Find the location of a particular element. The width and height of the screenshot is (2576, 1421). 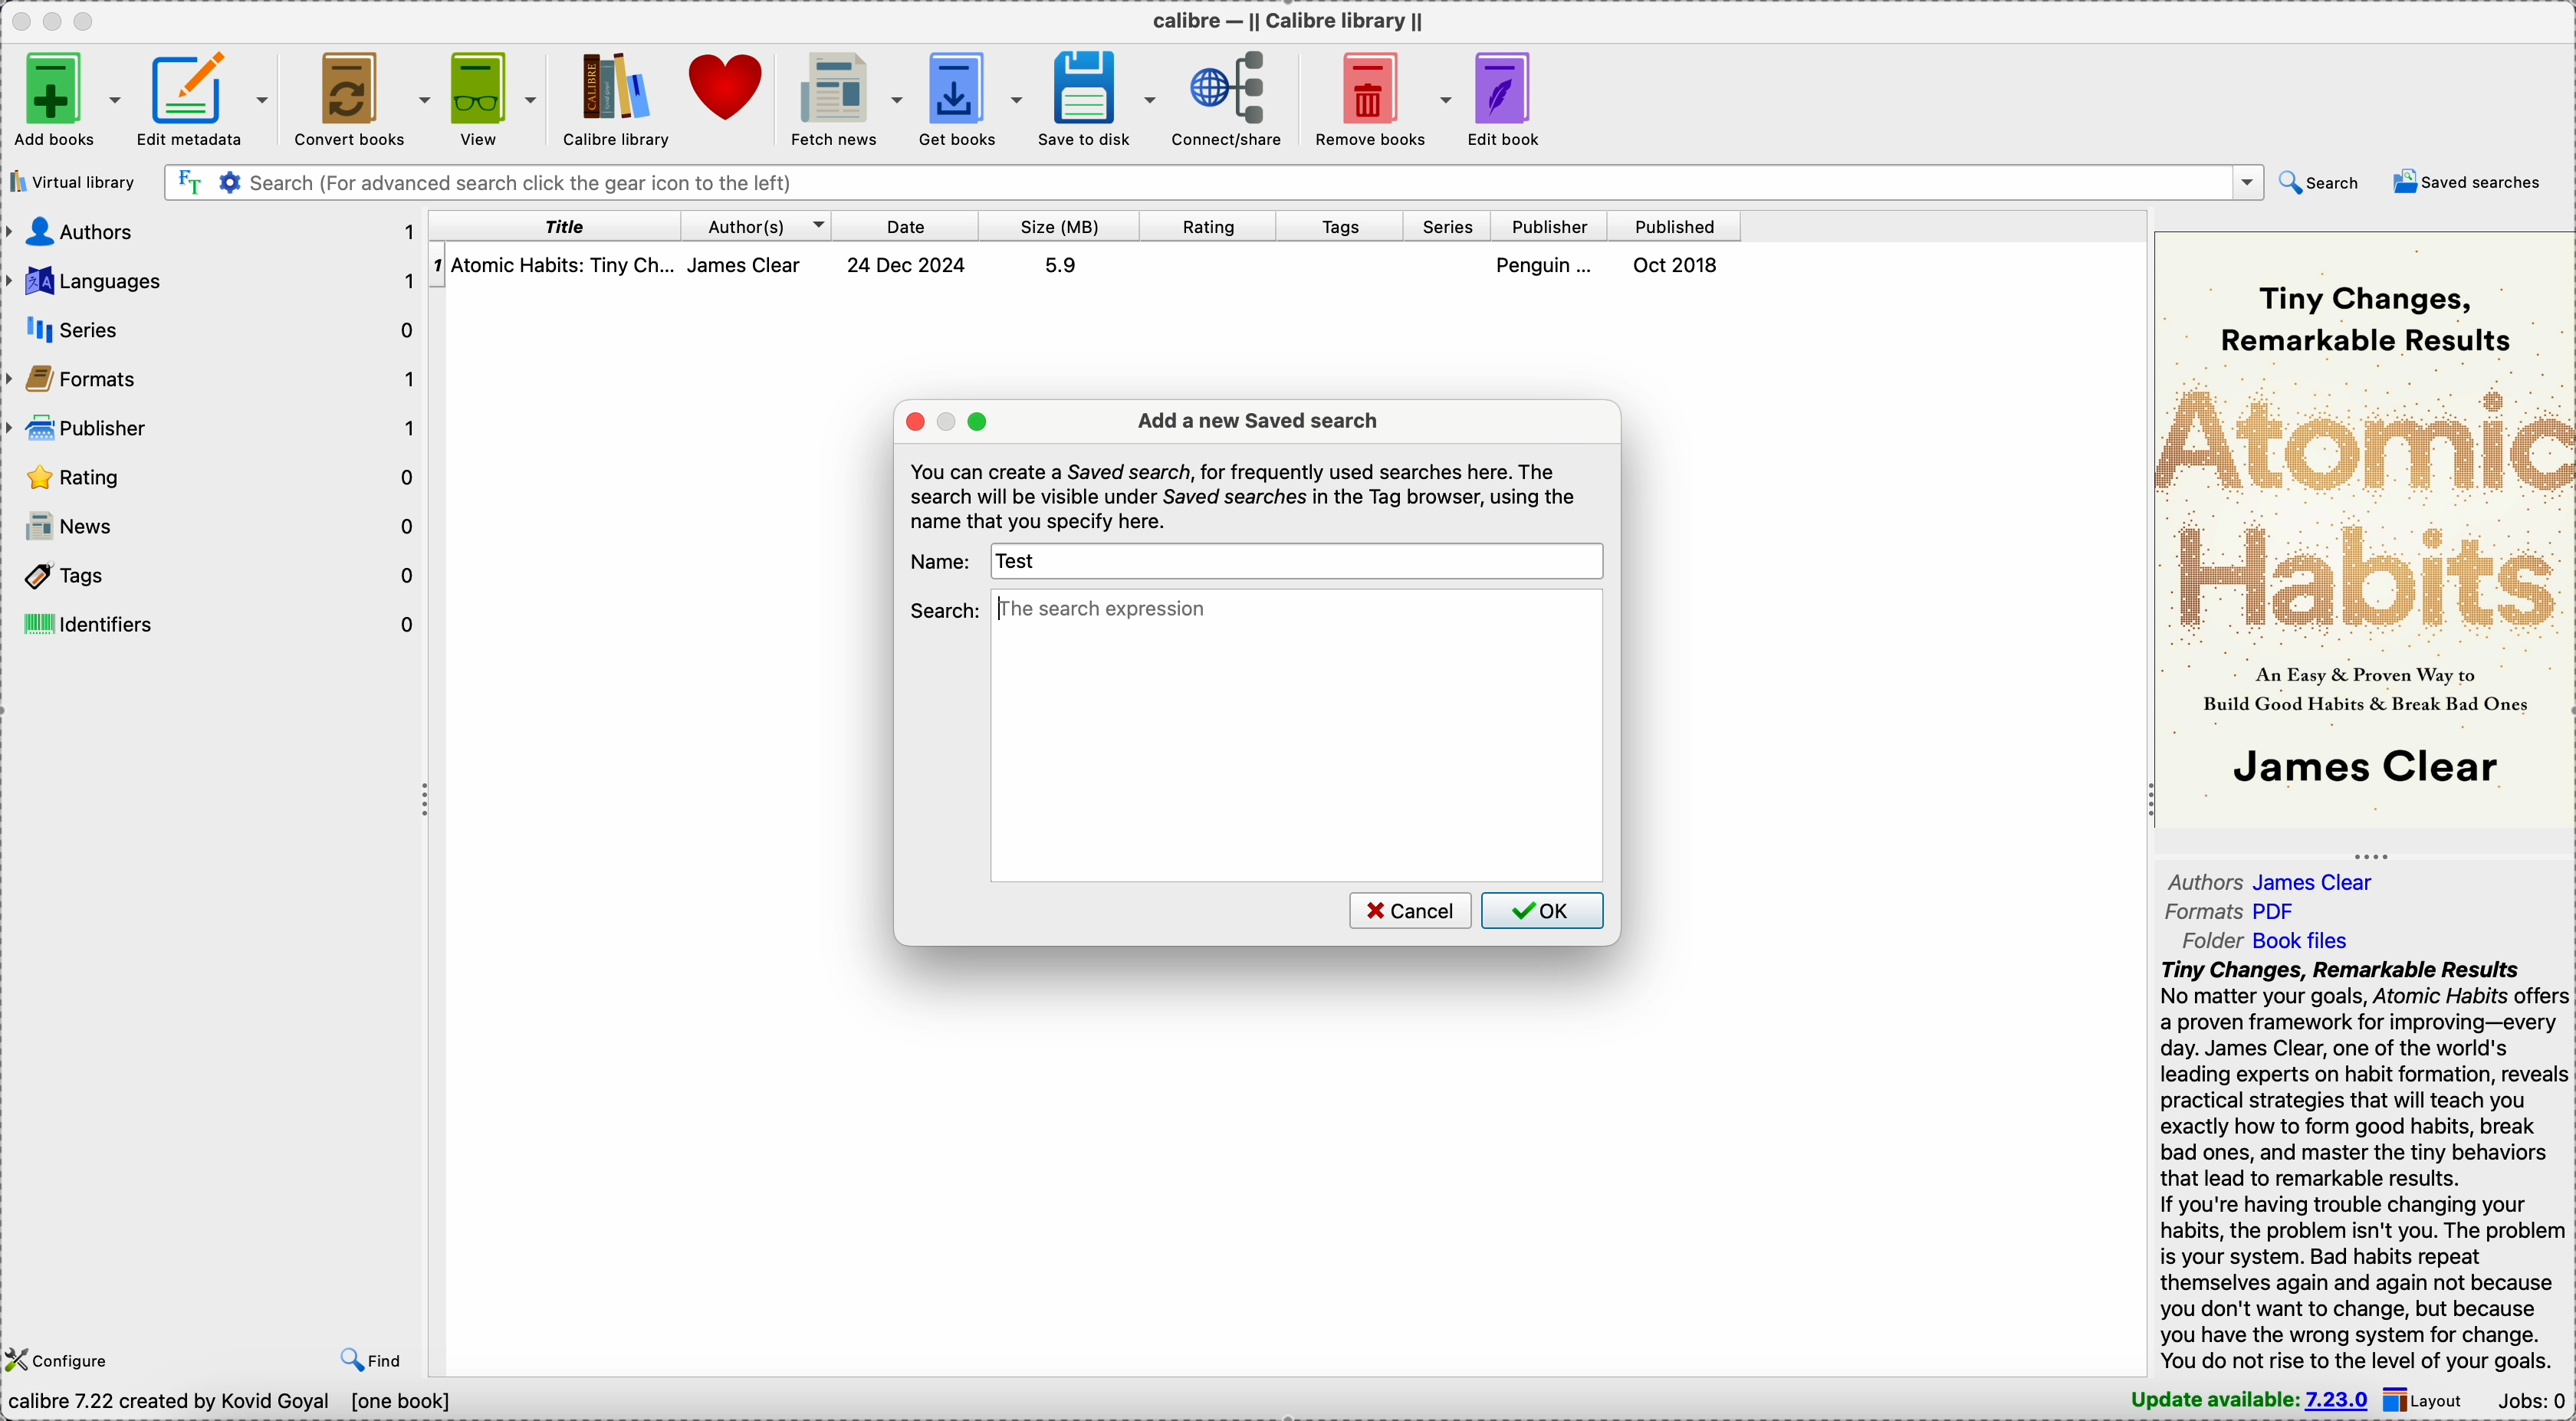

layout is located at coordinates (2430, 1399).